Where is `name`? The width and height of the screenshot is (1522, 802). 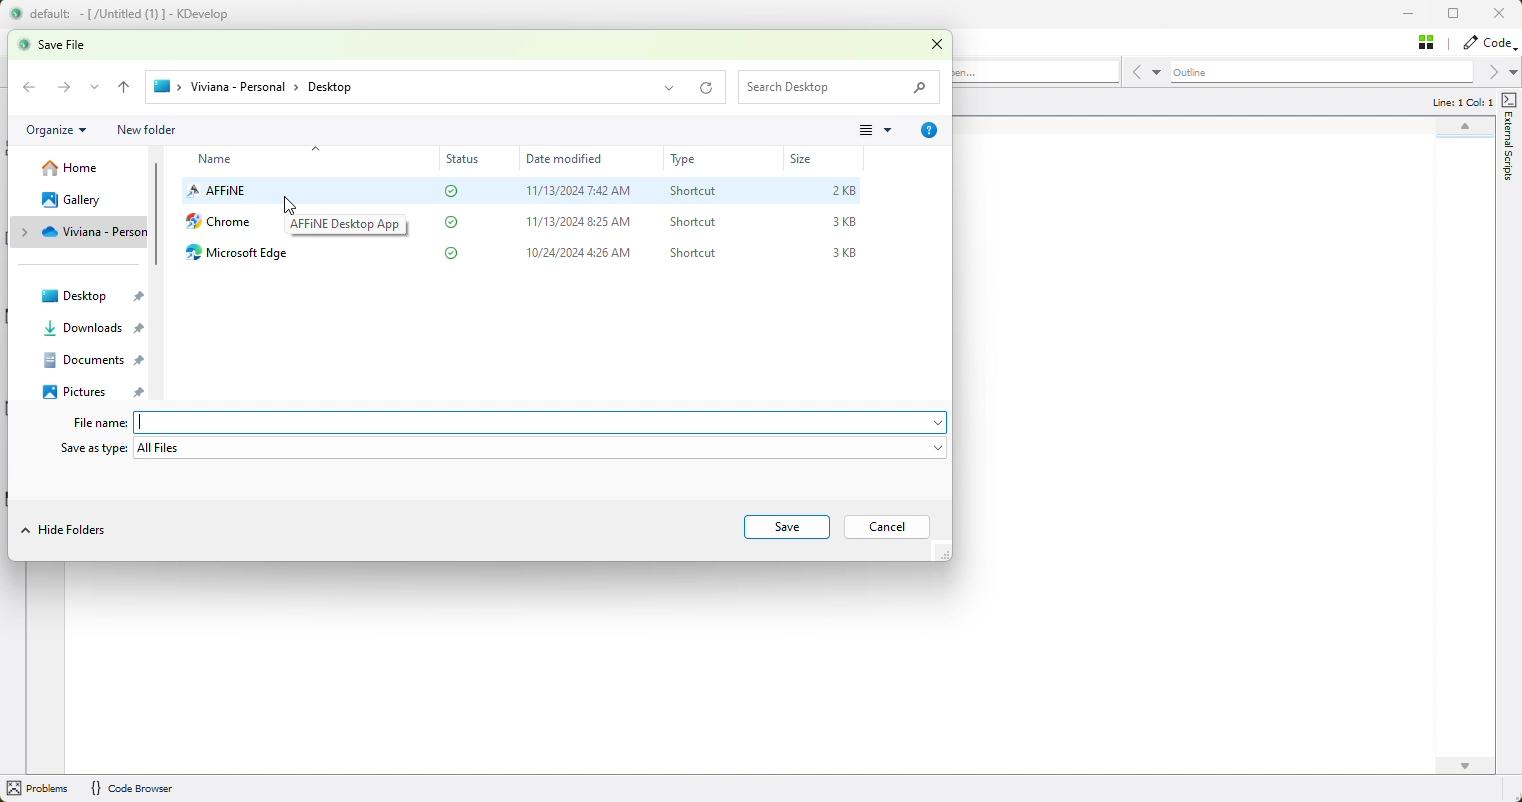 name is located at coordinates (224, 160).